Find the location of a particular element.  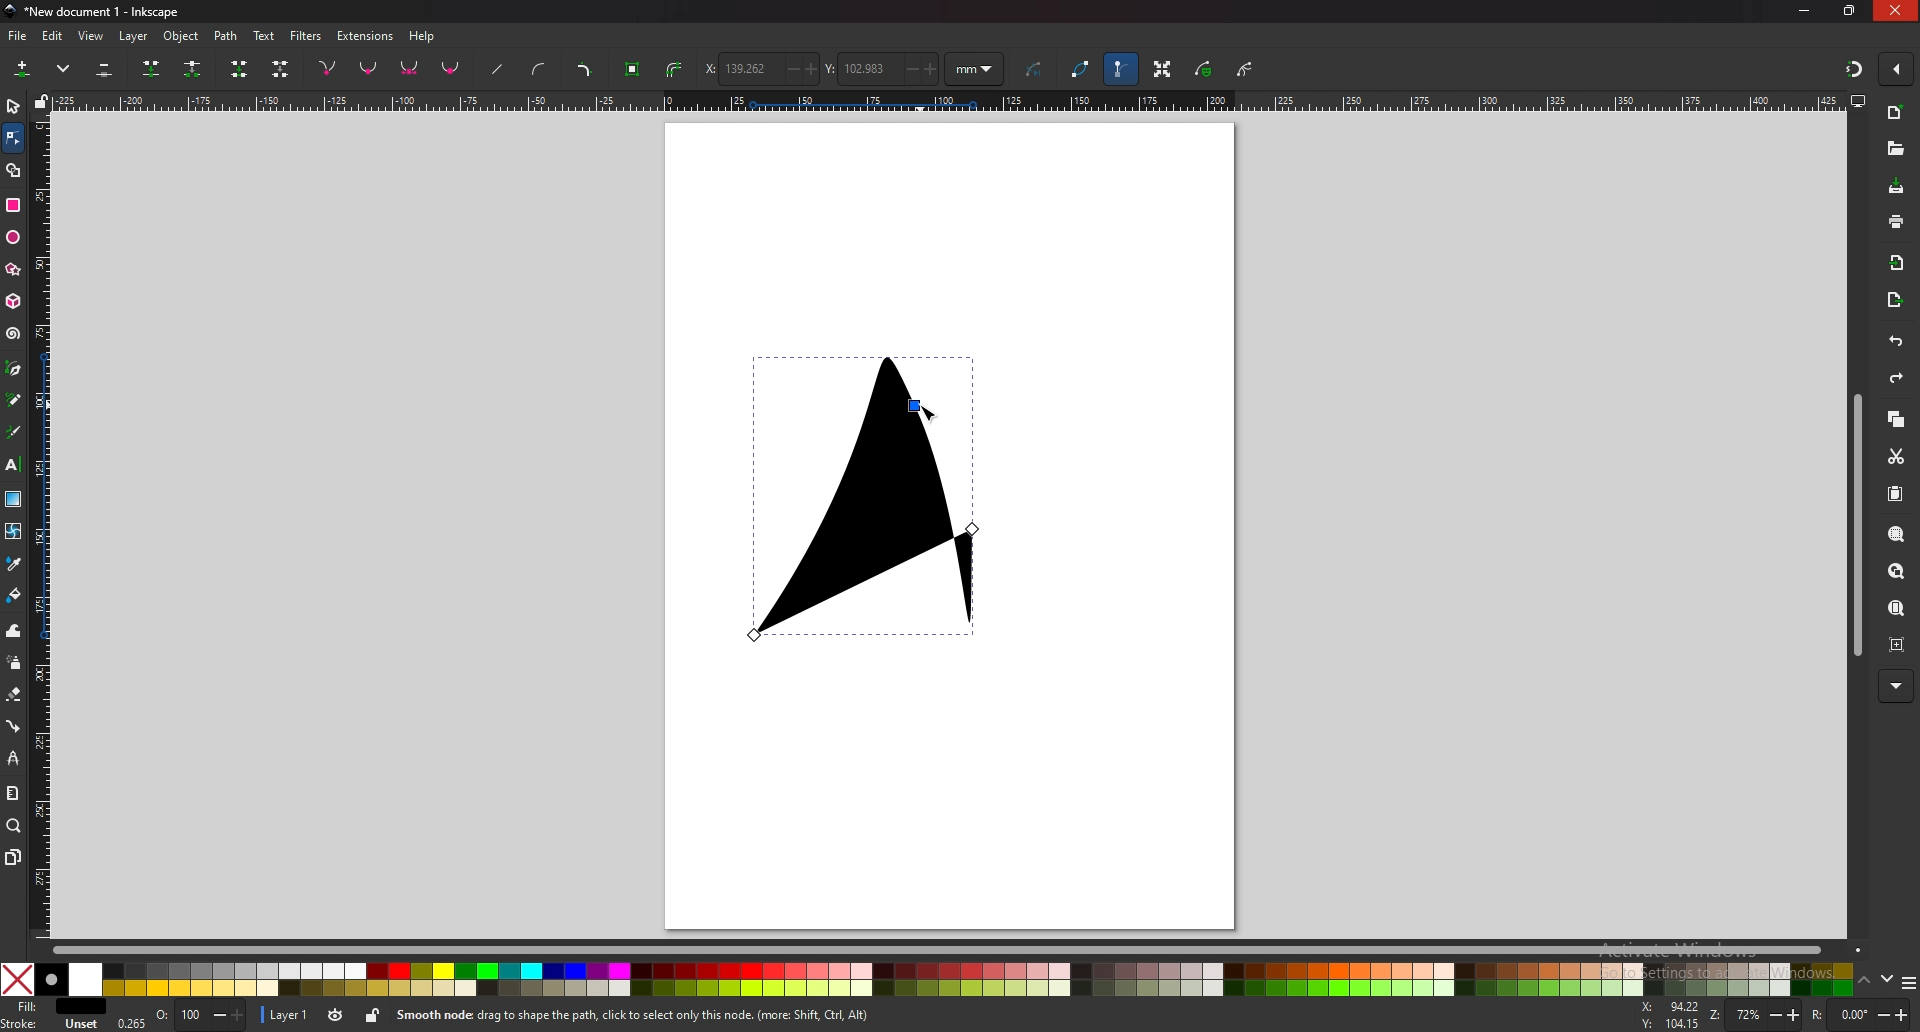

0.265 is located at coordinates (130, 1022).